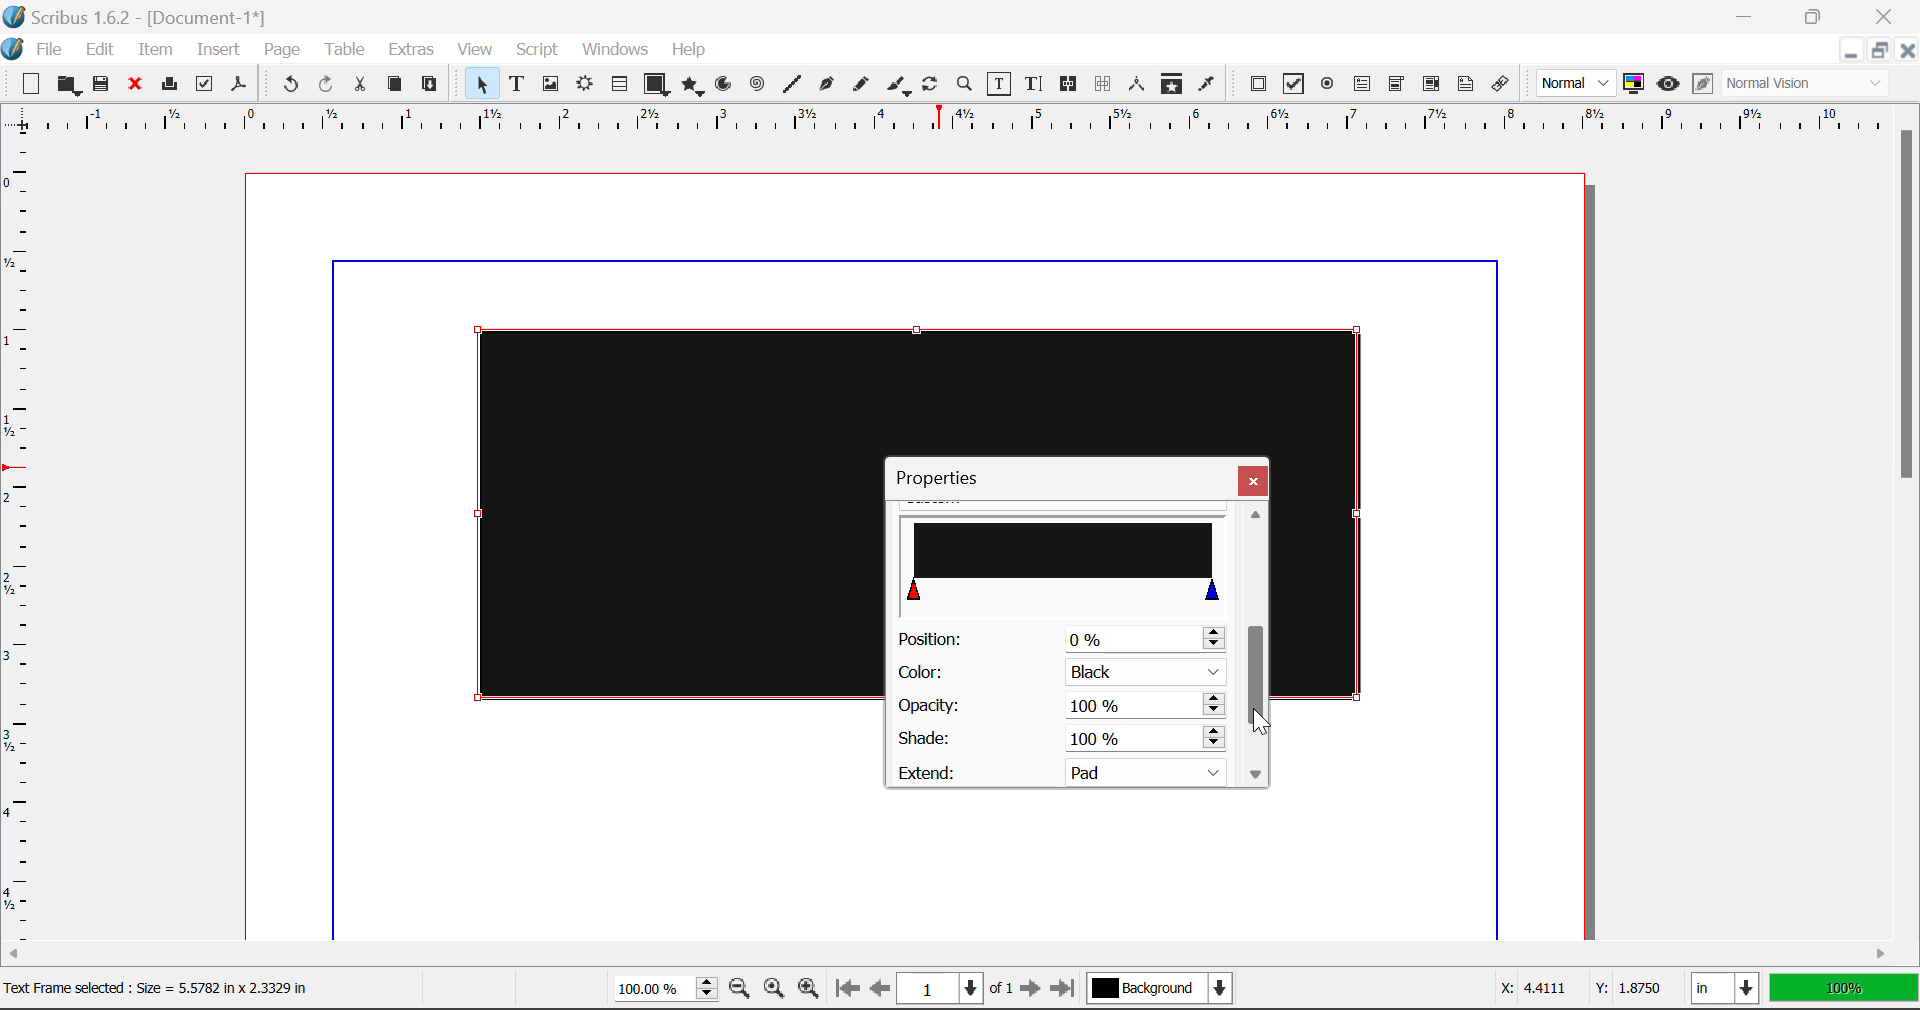 The width and height of the screenshot is (1920, 1010). Describe the element at coordinates (880, 991) in the screenshot. I see `Previous Page` at that location.